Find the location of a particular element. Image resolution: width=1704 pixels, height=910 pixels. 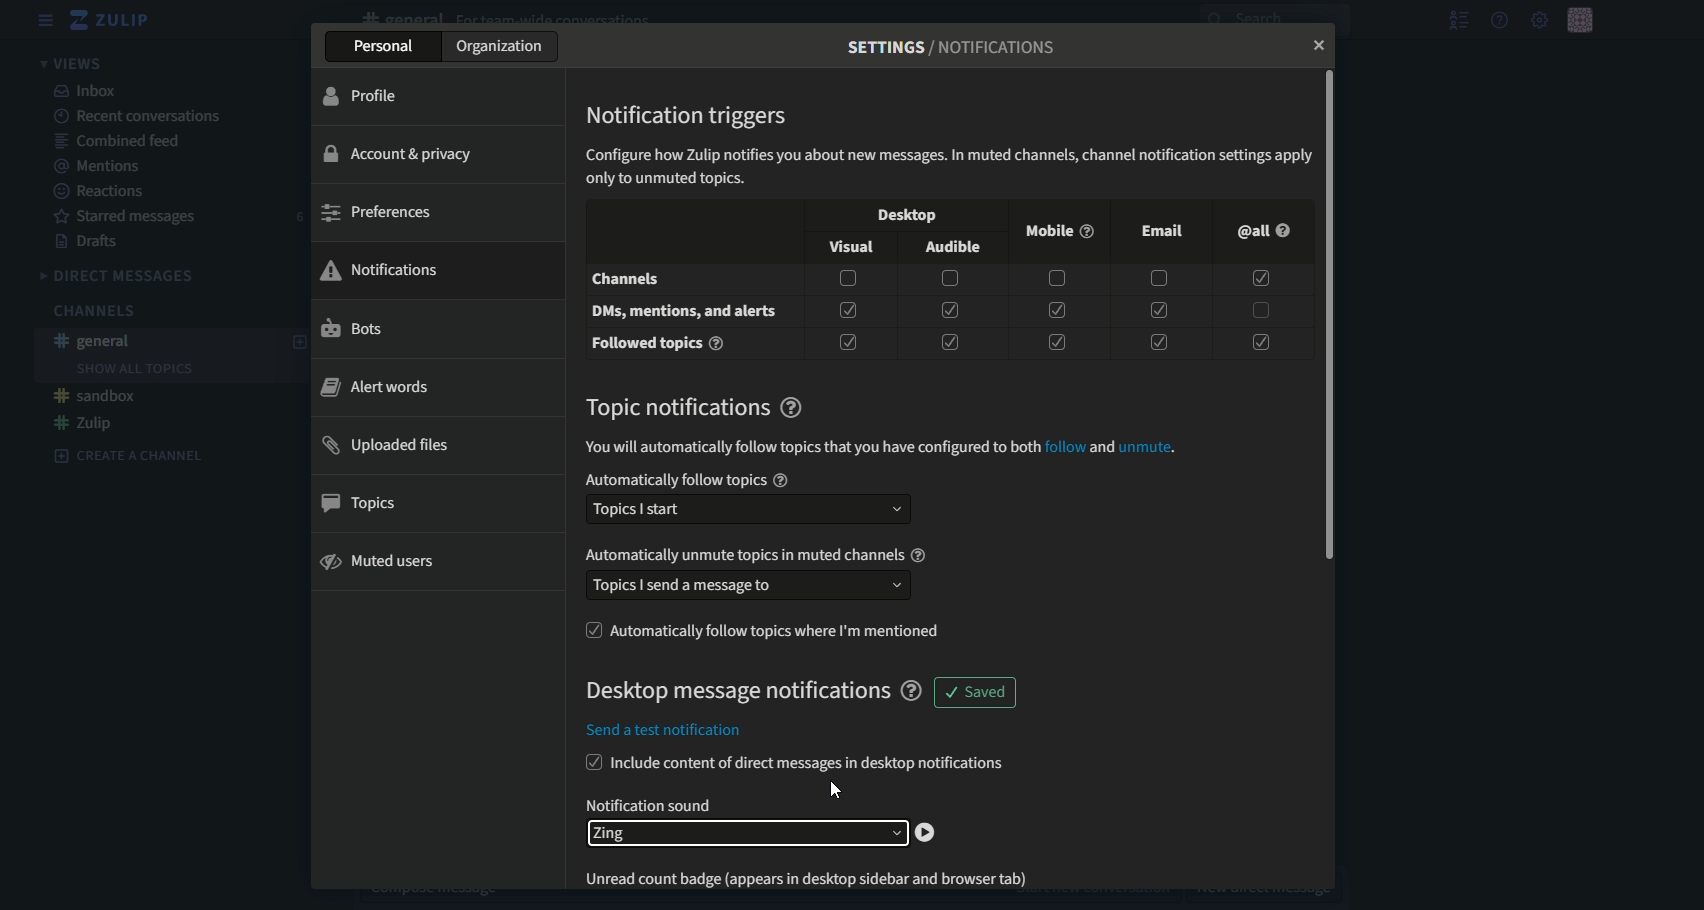

checkbox is located at coordinates (1158, 280).